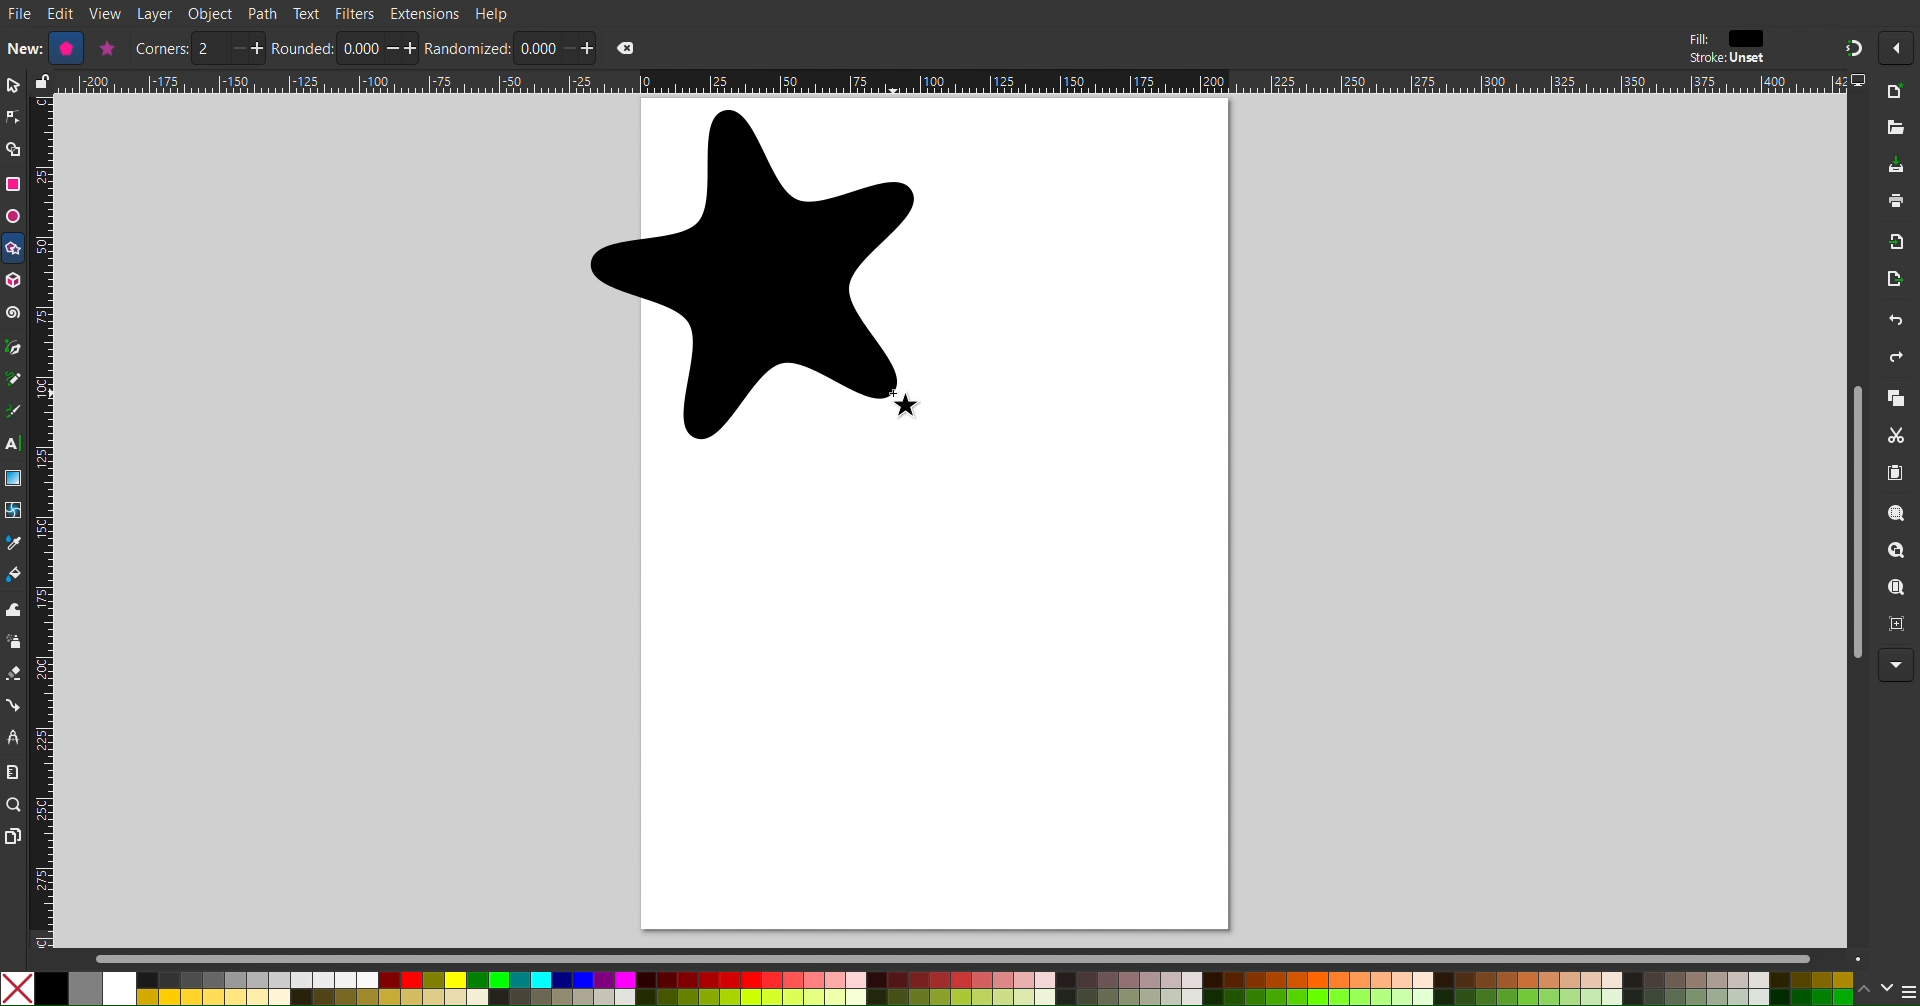  I want to click on Save, so click(1896, 166).